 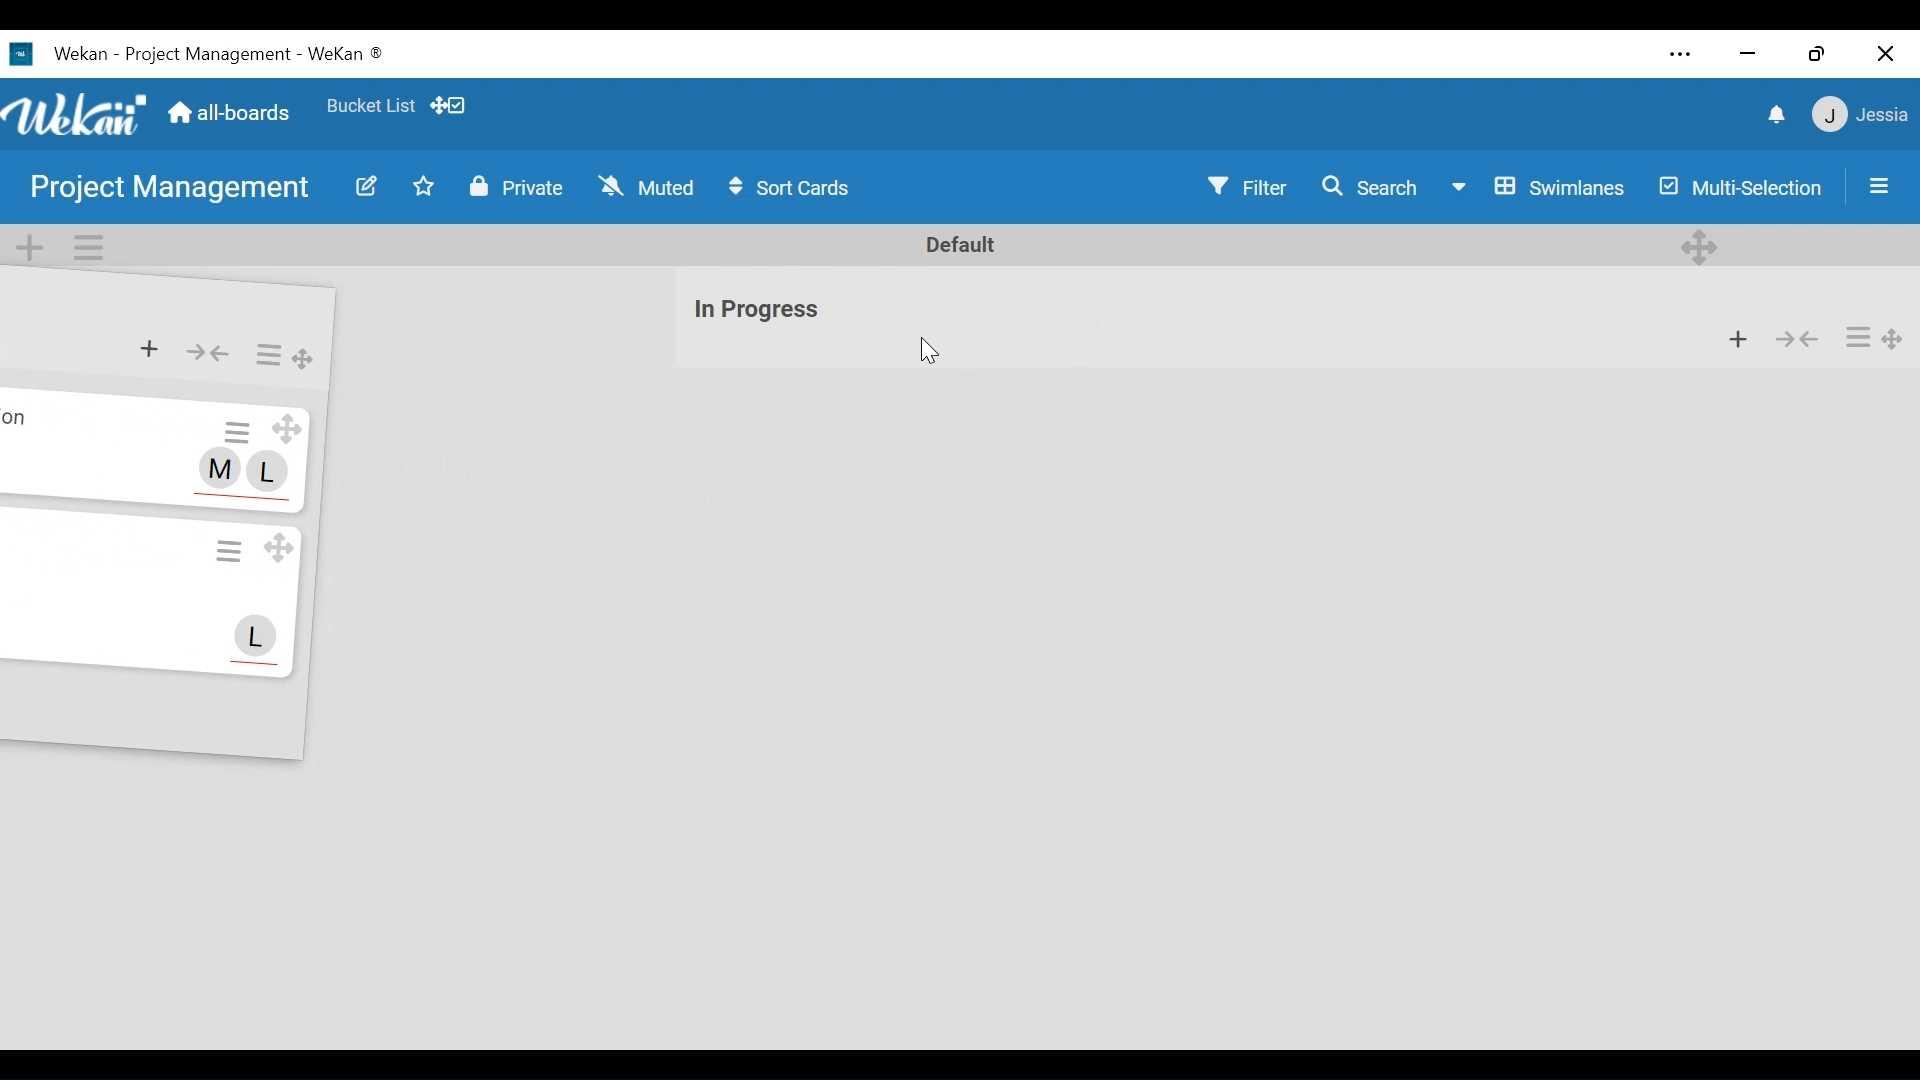 What do you see at coordinates (232, 114) in the screenshot?
I see `Home (all boards)` at bounding box center [232, 114].